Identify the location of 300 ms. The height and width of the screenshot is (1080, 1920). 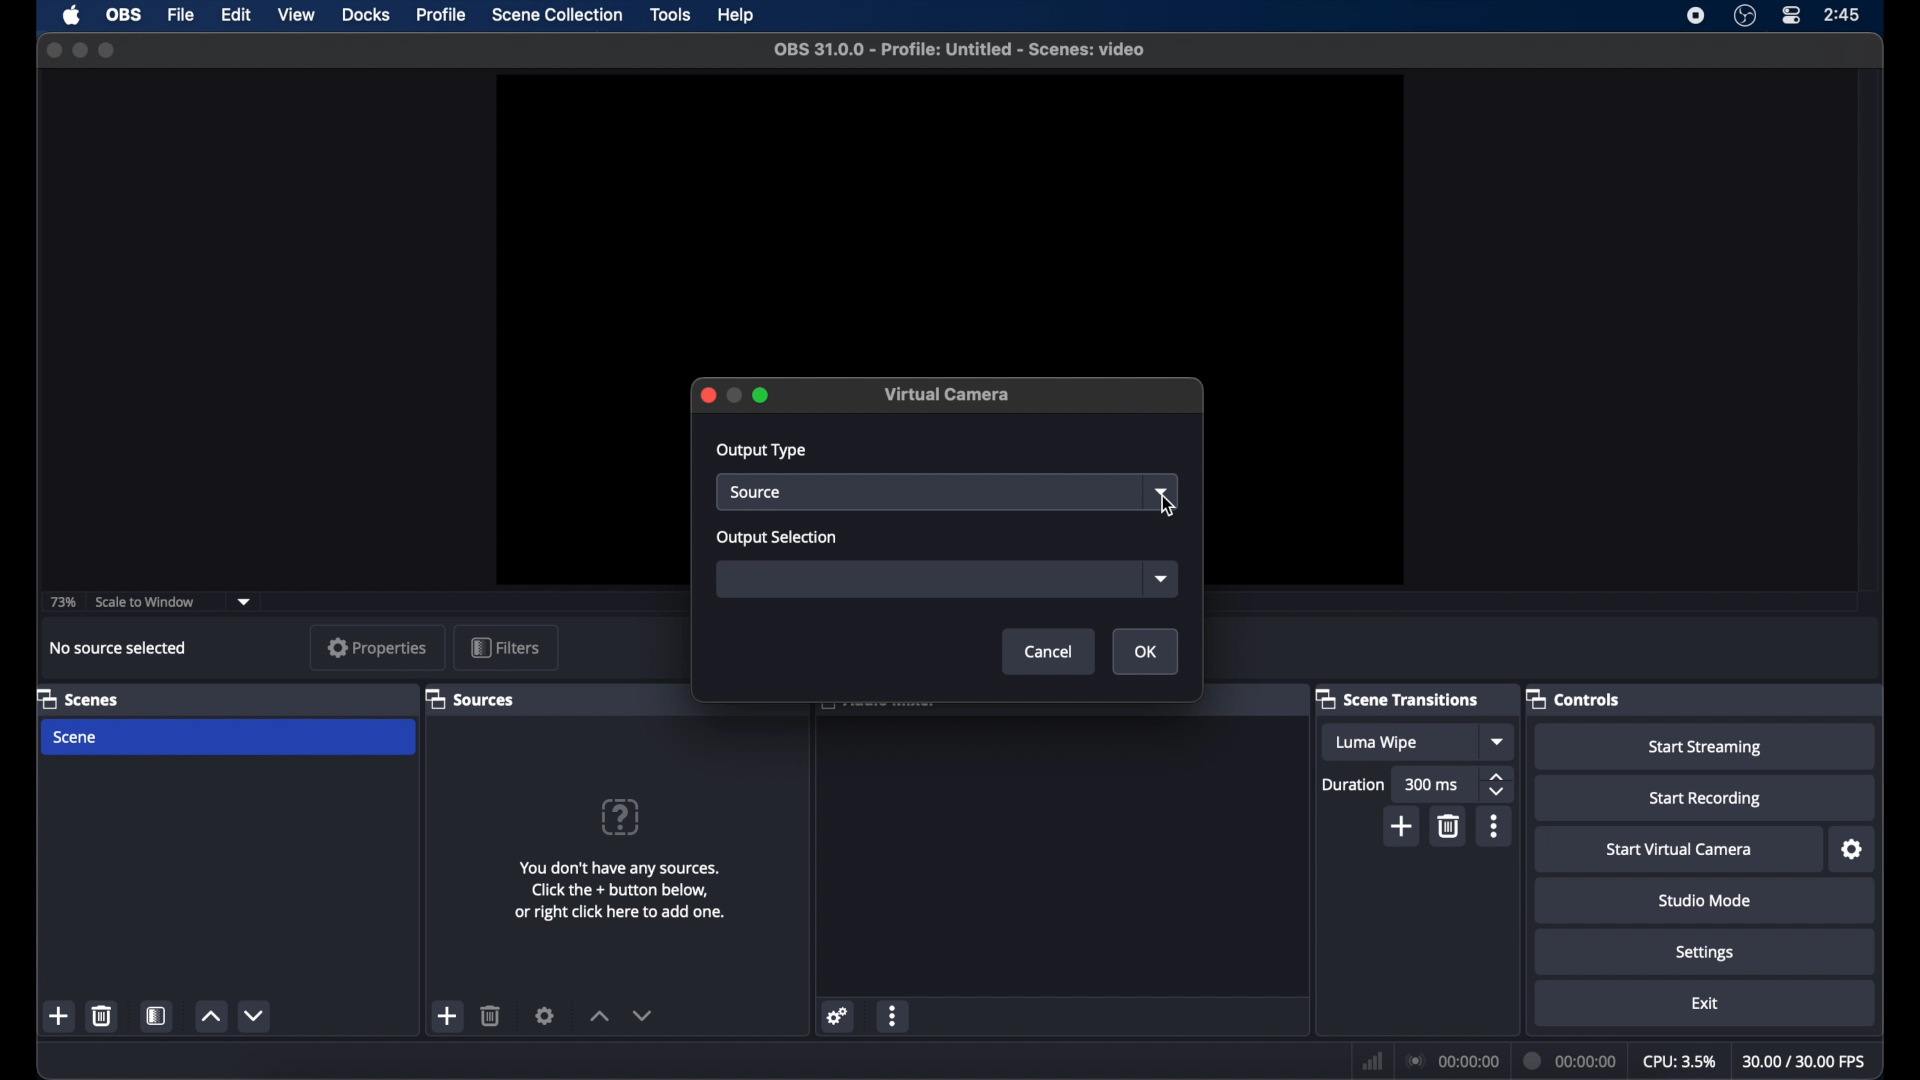
(1435, 785).